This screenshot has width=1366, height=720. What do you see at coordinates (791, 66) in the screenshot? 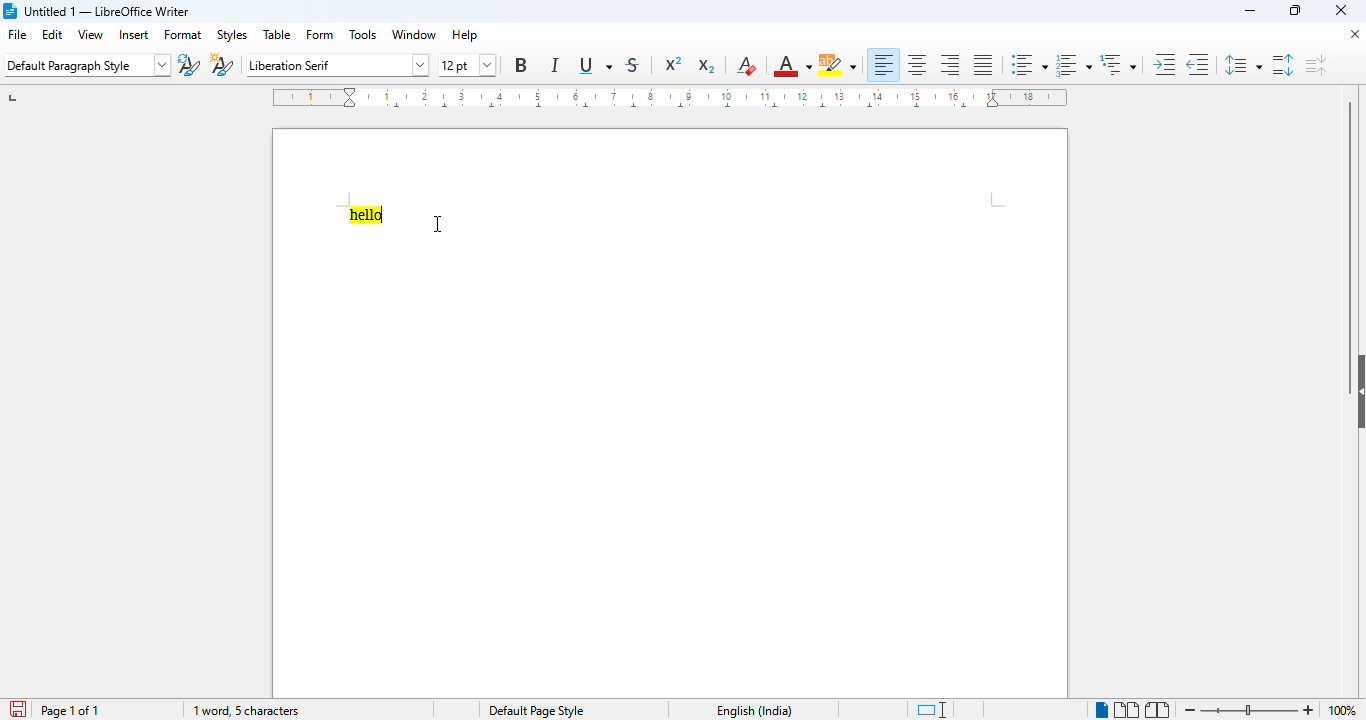
I see `font color` at bounding box center [791, 66].